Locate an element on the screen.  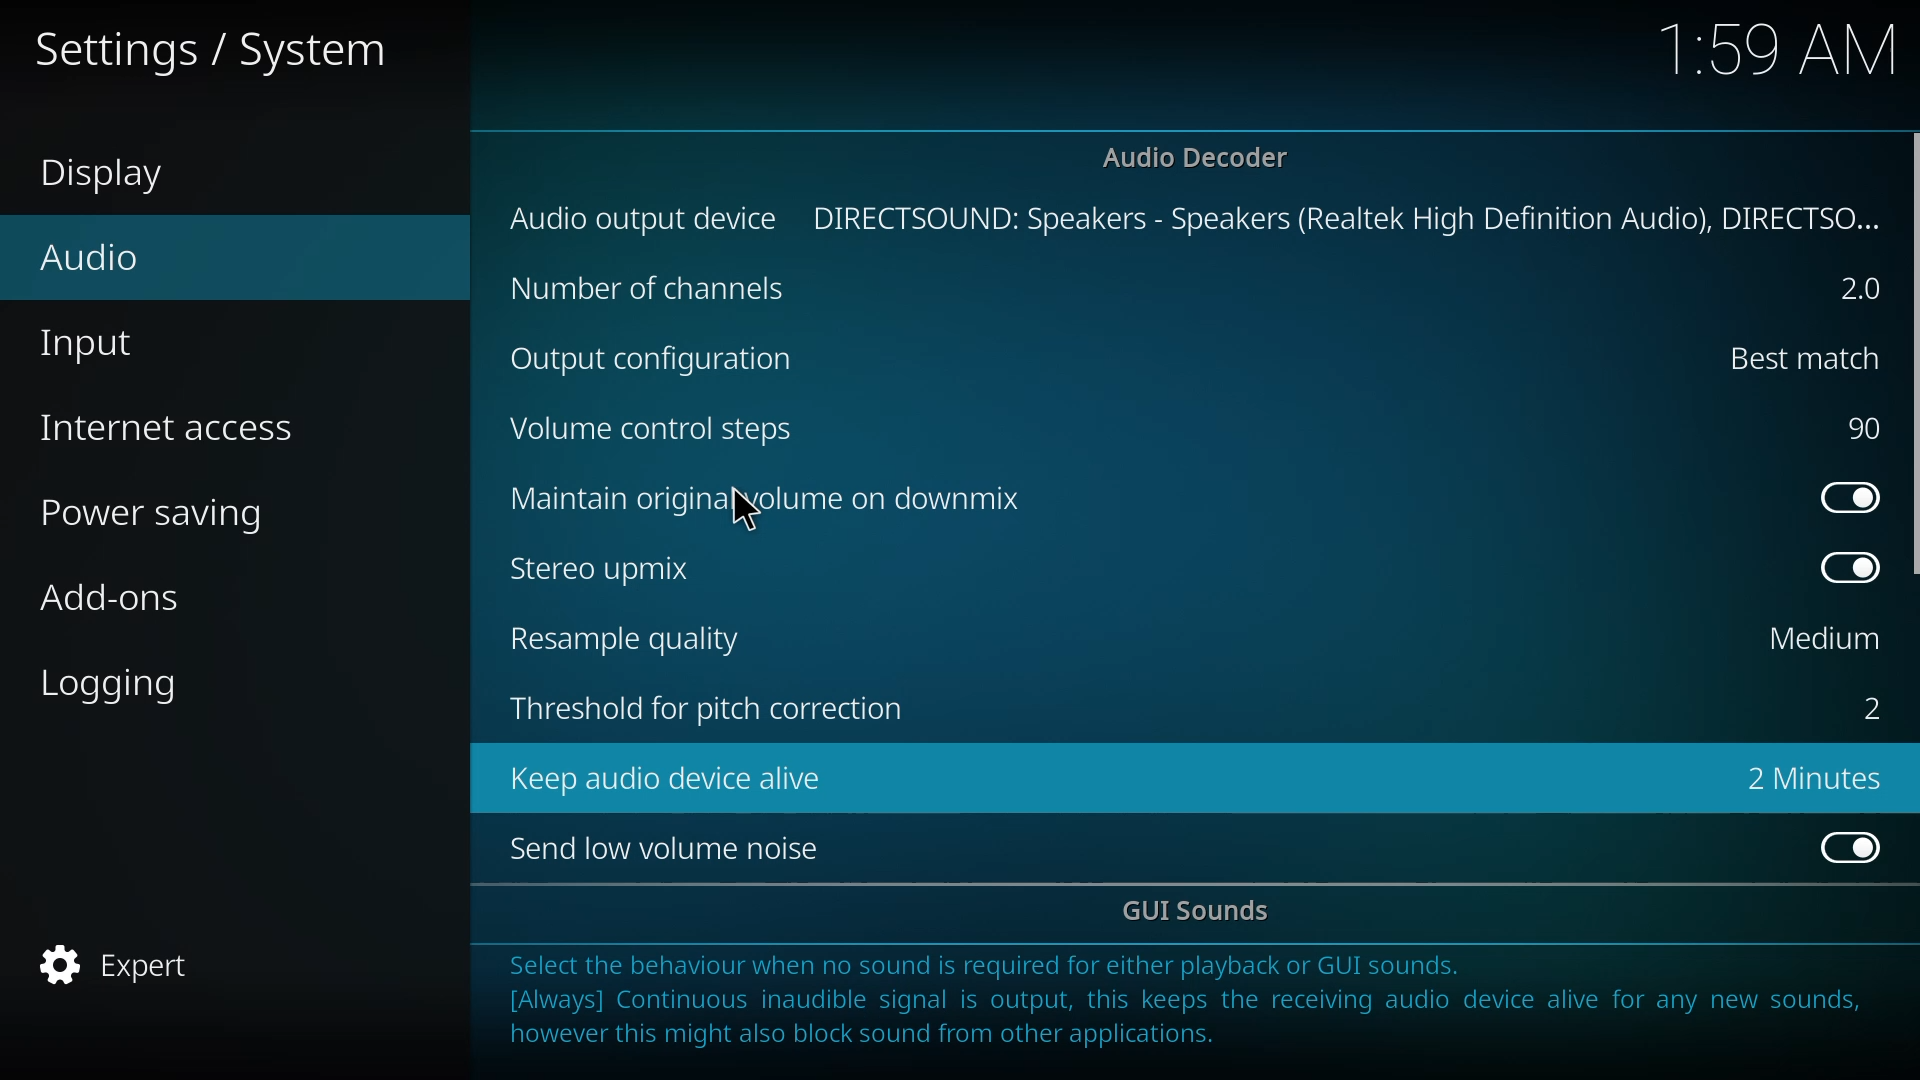
cursor is located at coordinates (746, 511).